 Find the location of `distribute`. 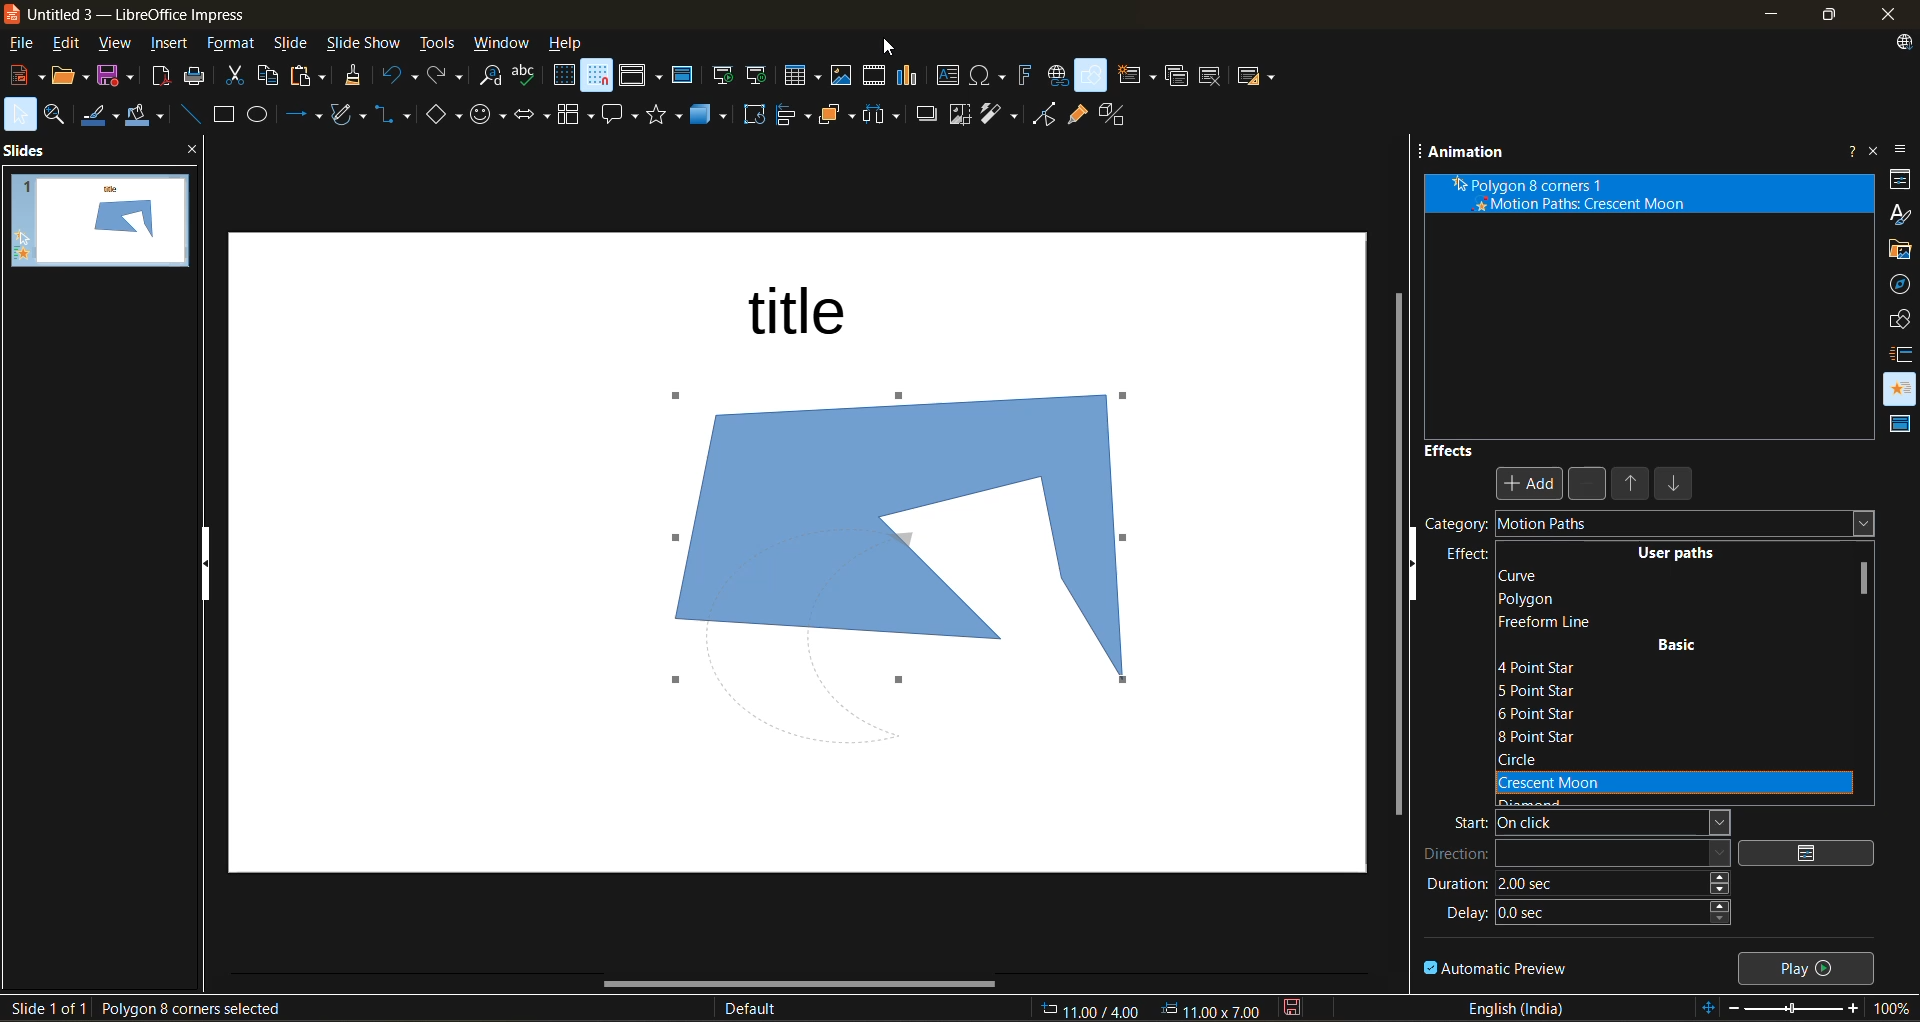

distribute is located at coordinates (885, 116).